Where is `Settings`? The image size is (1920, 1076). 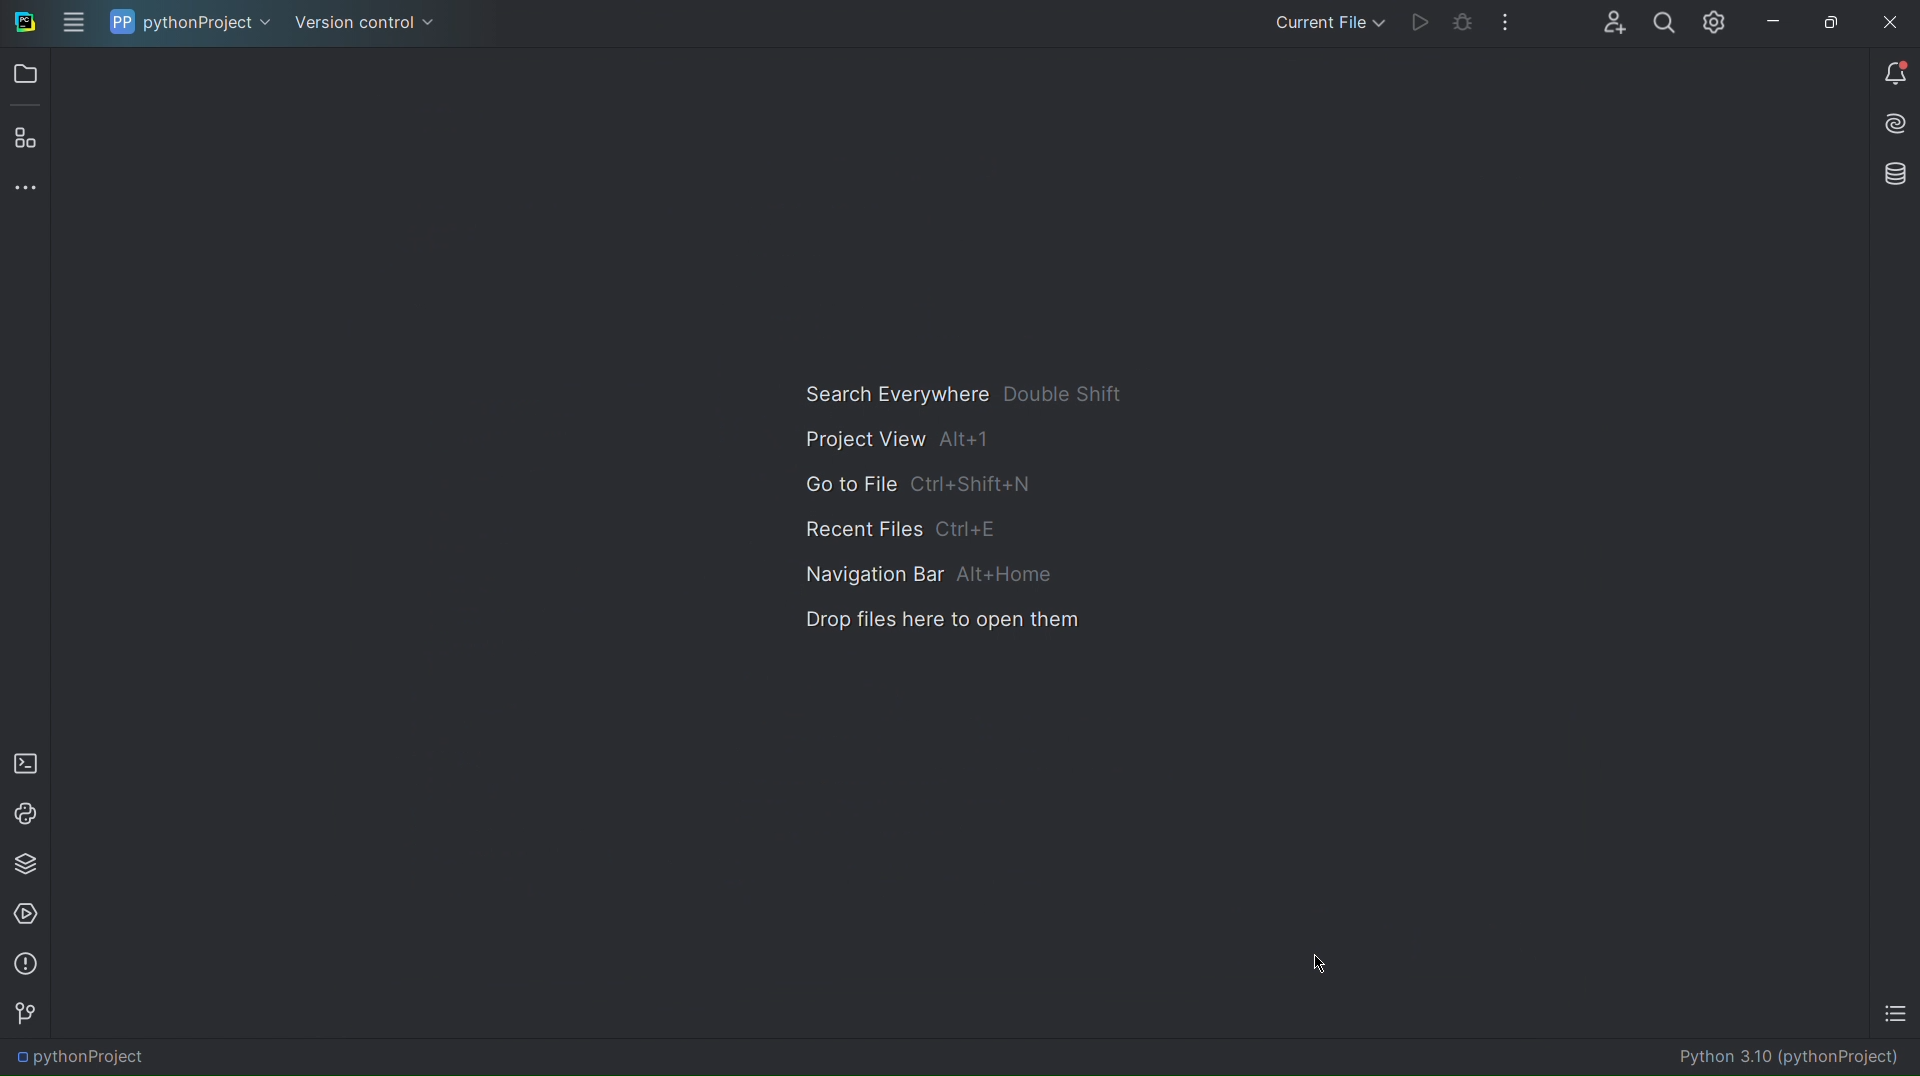 Settings is located at coordinates (1714, 22).